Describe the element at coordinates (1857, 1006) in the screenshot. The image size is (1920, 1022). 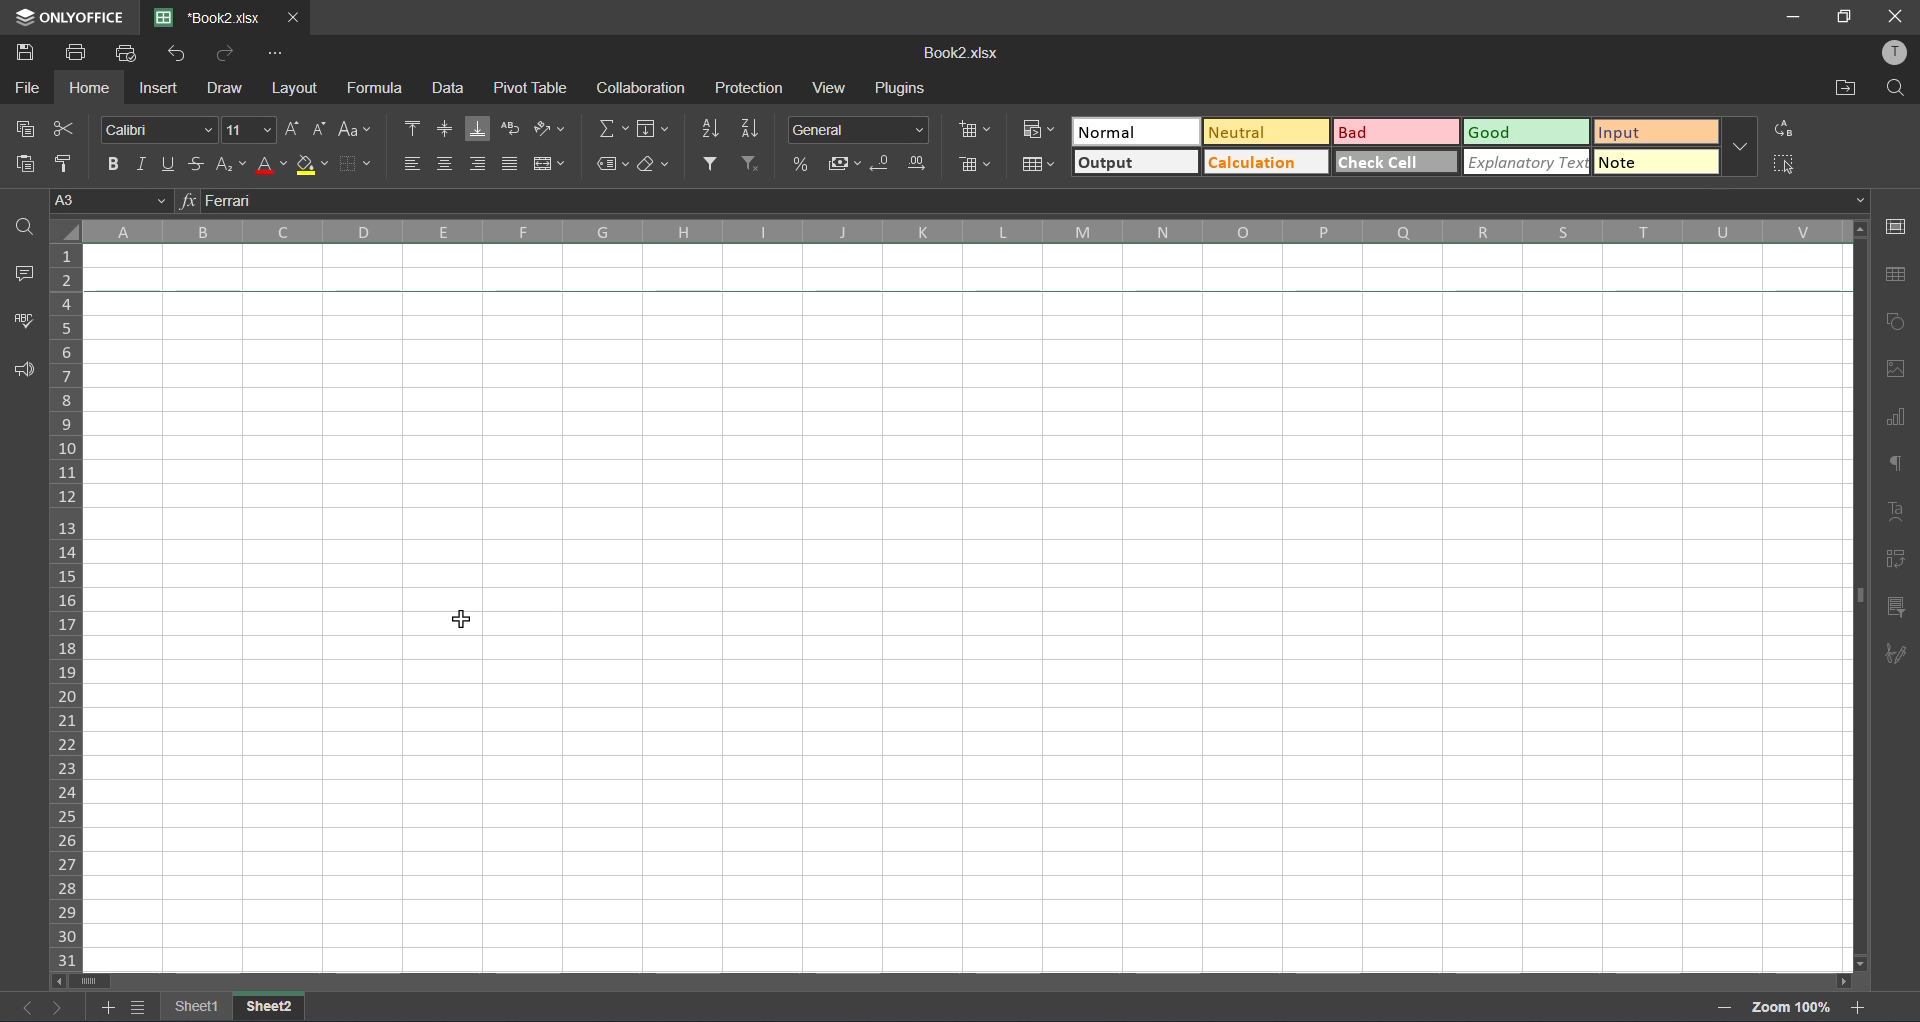
I see `zoom  in` at that location.